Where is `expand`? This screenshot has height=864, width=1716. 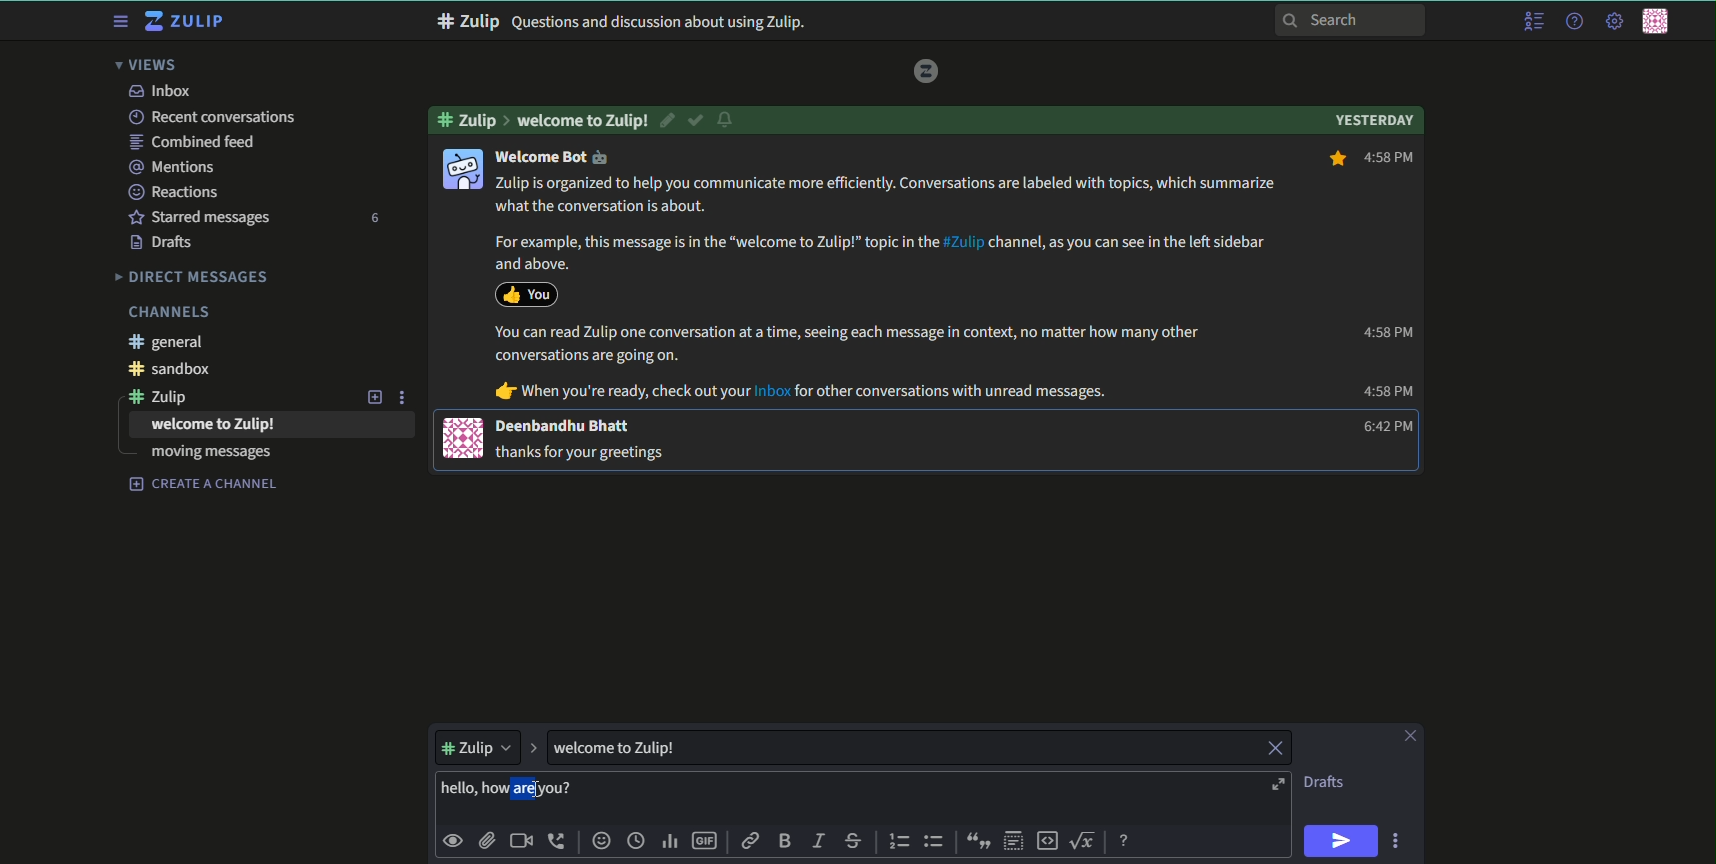 expand is located at coordinates (533, 746).